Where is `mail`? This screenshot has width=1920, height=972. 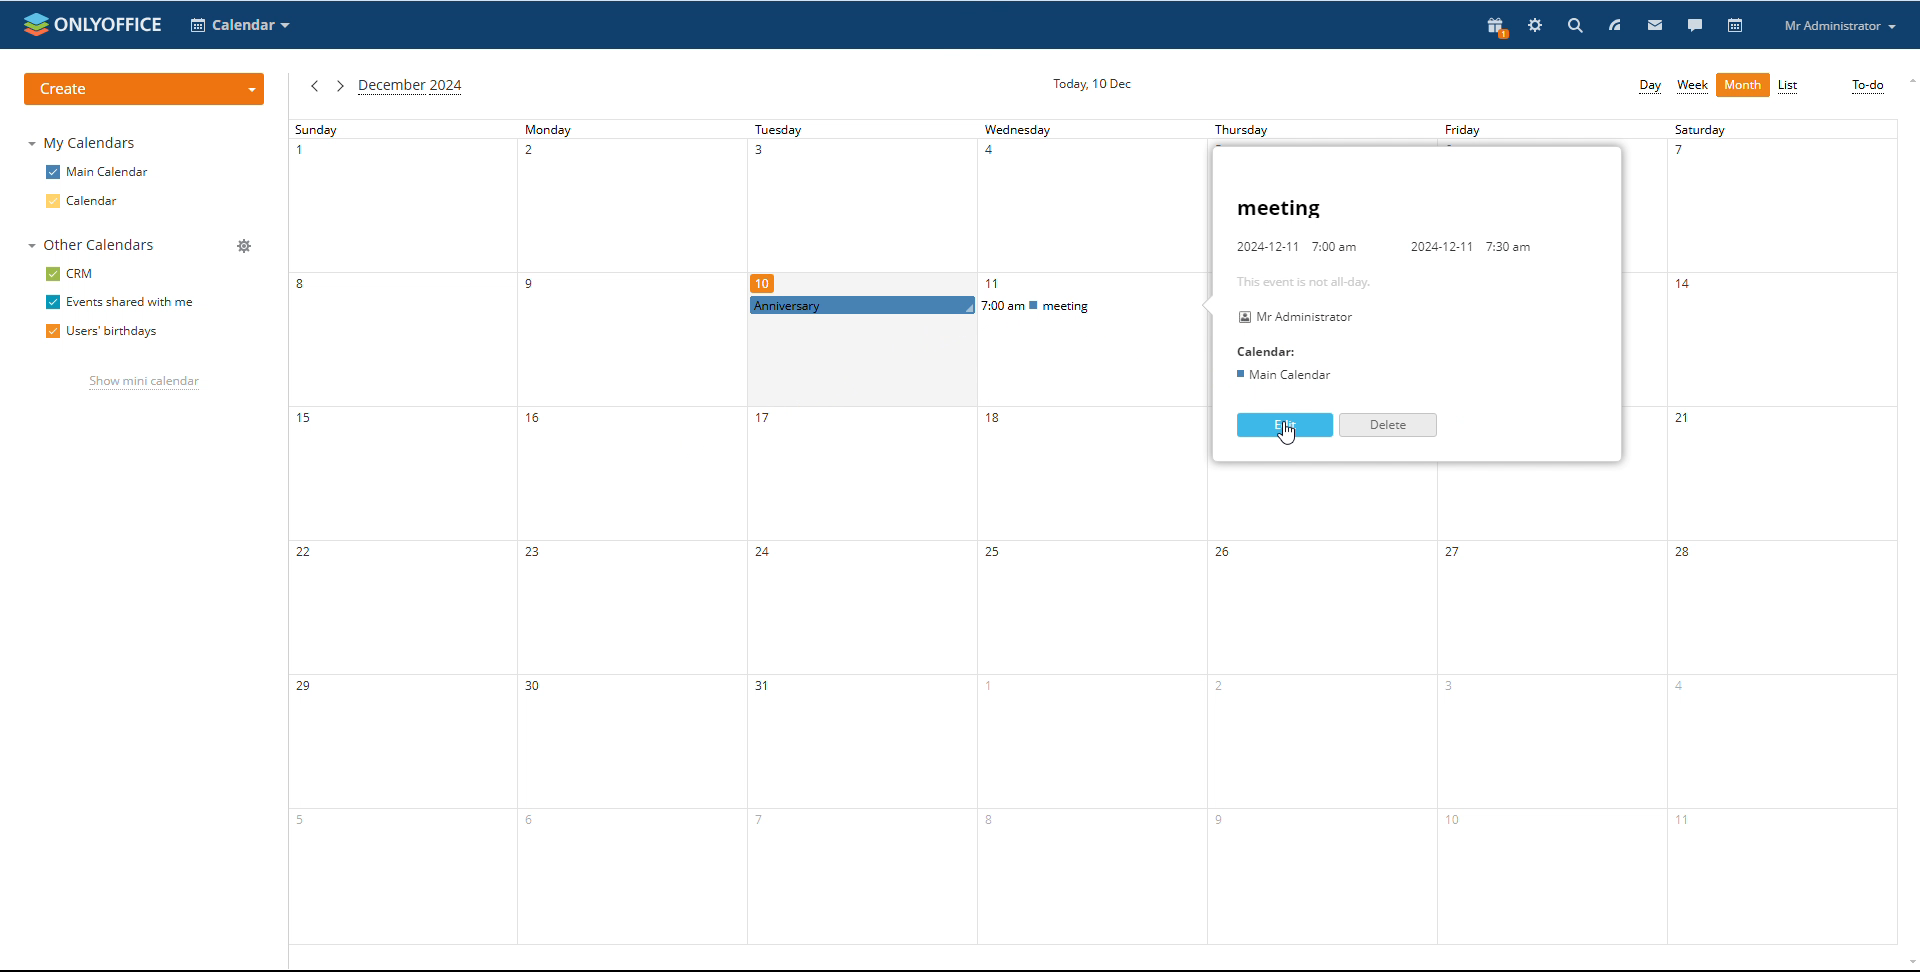 mail is located at coordinates (1656, 25).